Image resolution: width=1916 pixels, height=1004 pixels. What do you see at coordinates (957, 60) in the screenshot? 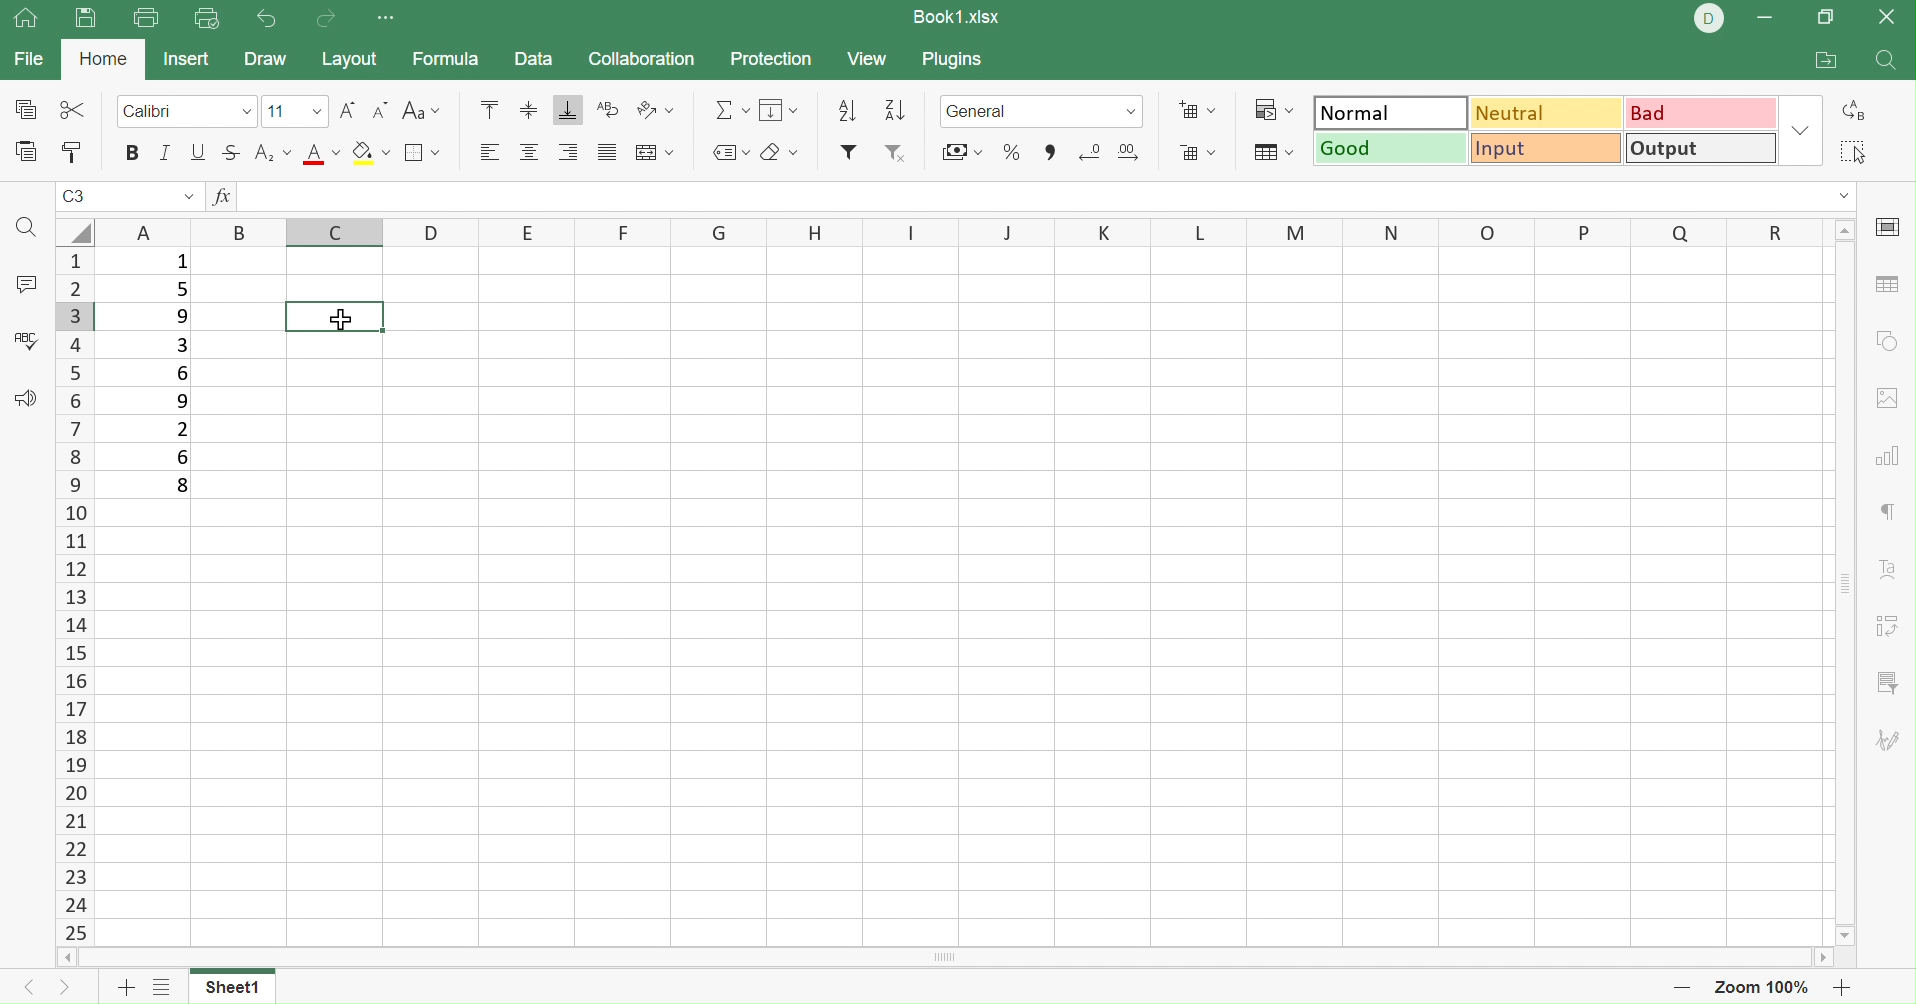
I see `Plugins` at bounding box center [957, 60].